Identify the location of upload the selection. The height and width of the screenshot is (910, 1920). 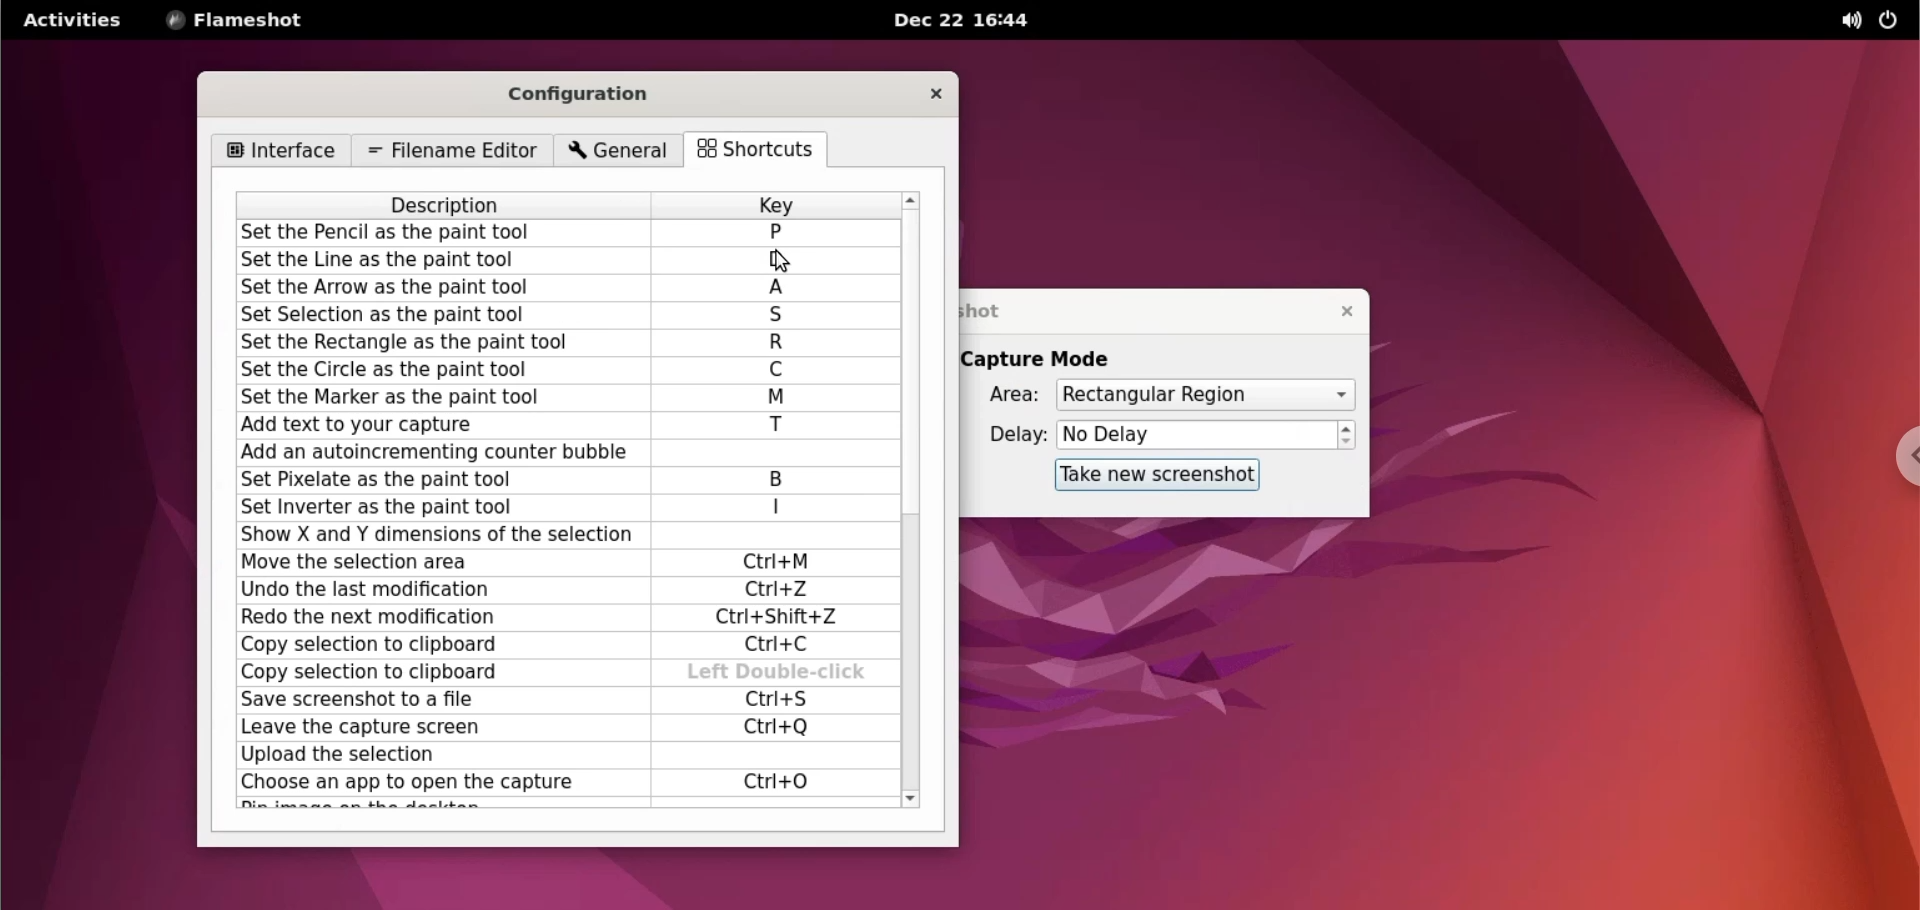
(434, 756).